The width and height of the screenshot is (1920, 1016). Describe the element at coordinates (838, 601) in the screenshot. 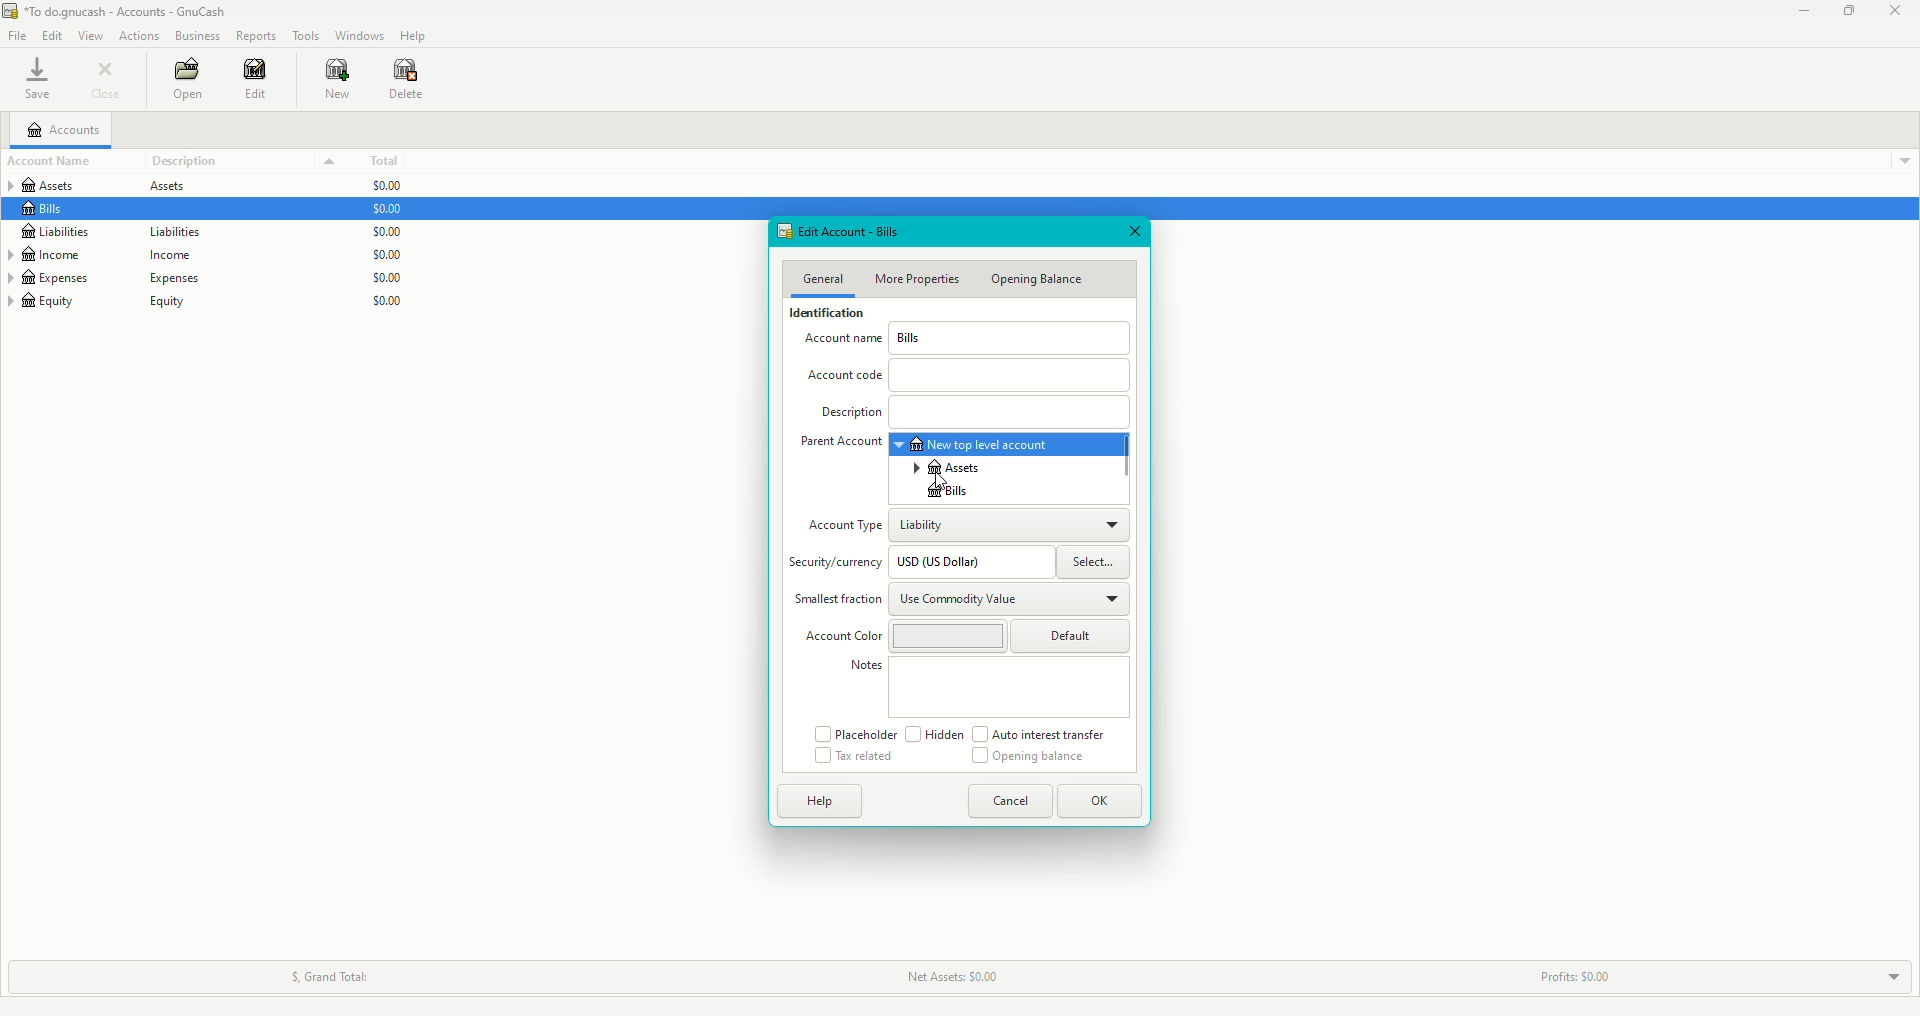

I see `Smallest fraction` at that location.